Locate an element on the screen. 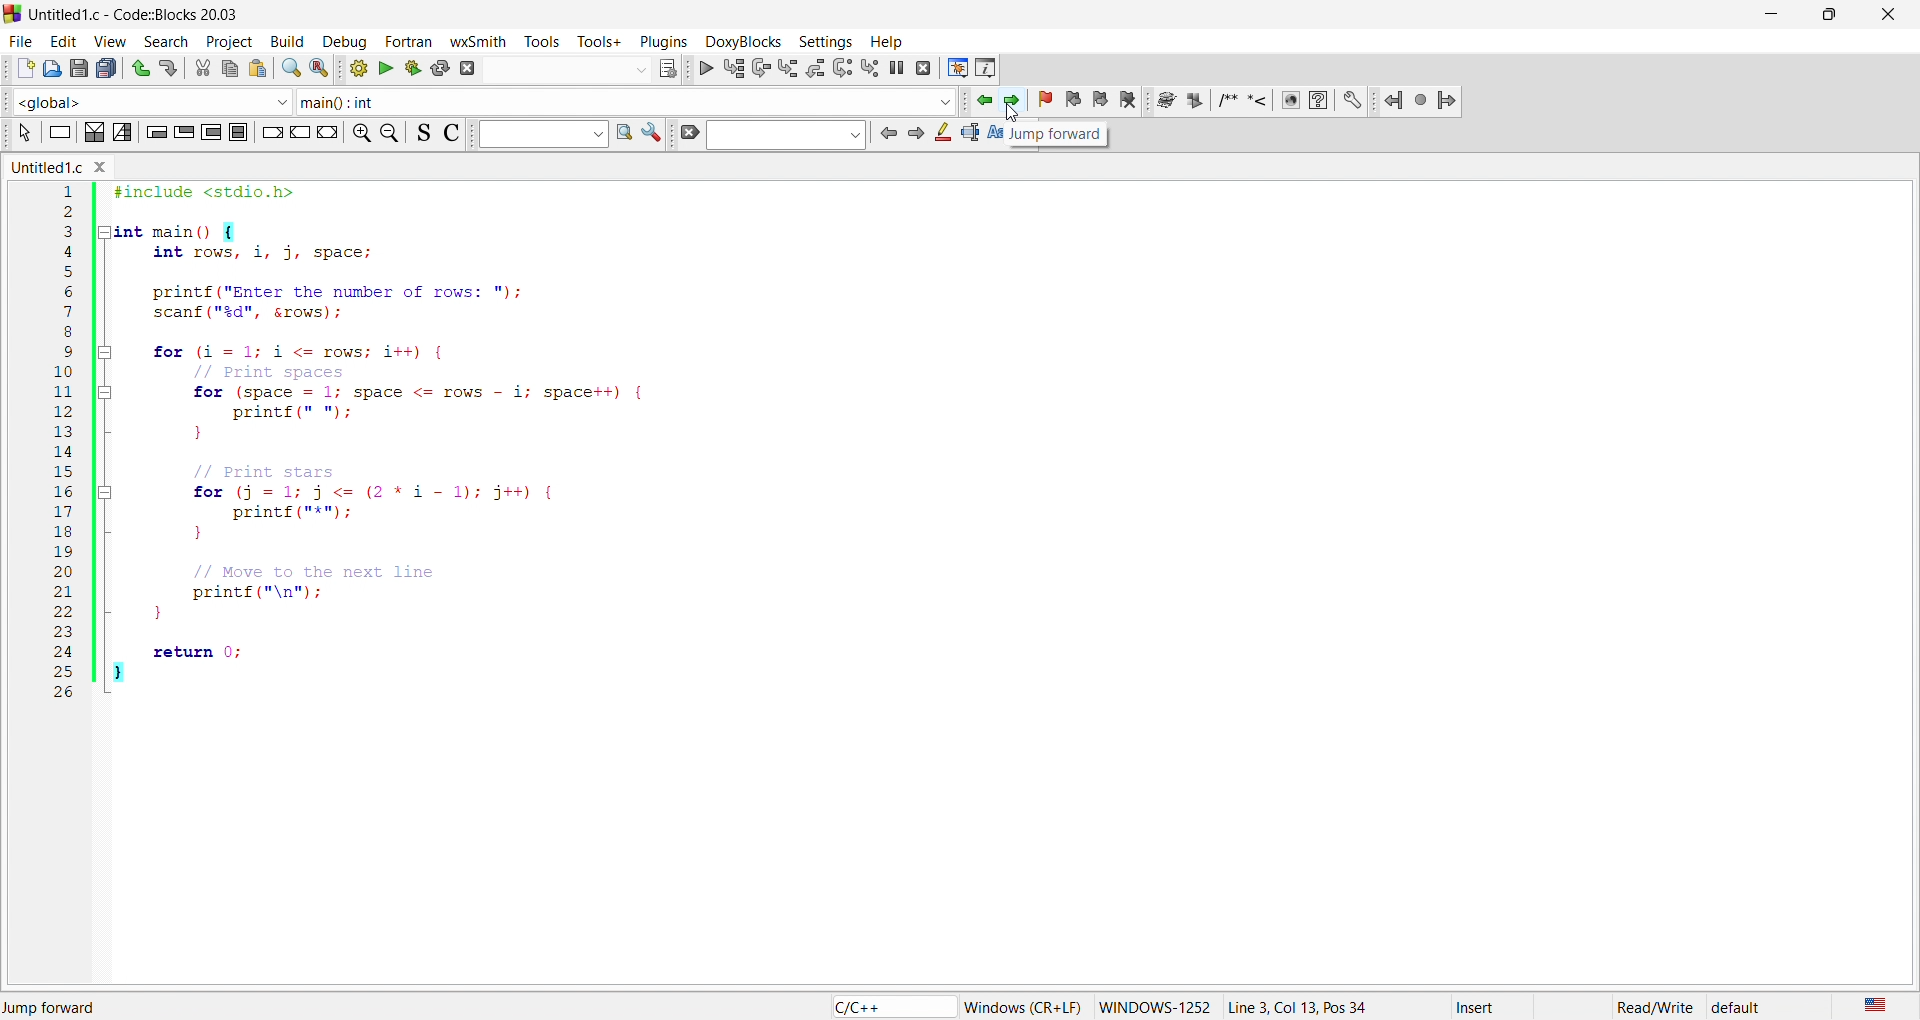 Image resolution: width=1920 pixels, height=1020 pixels. jump back is located at coordinates (44, 1006).